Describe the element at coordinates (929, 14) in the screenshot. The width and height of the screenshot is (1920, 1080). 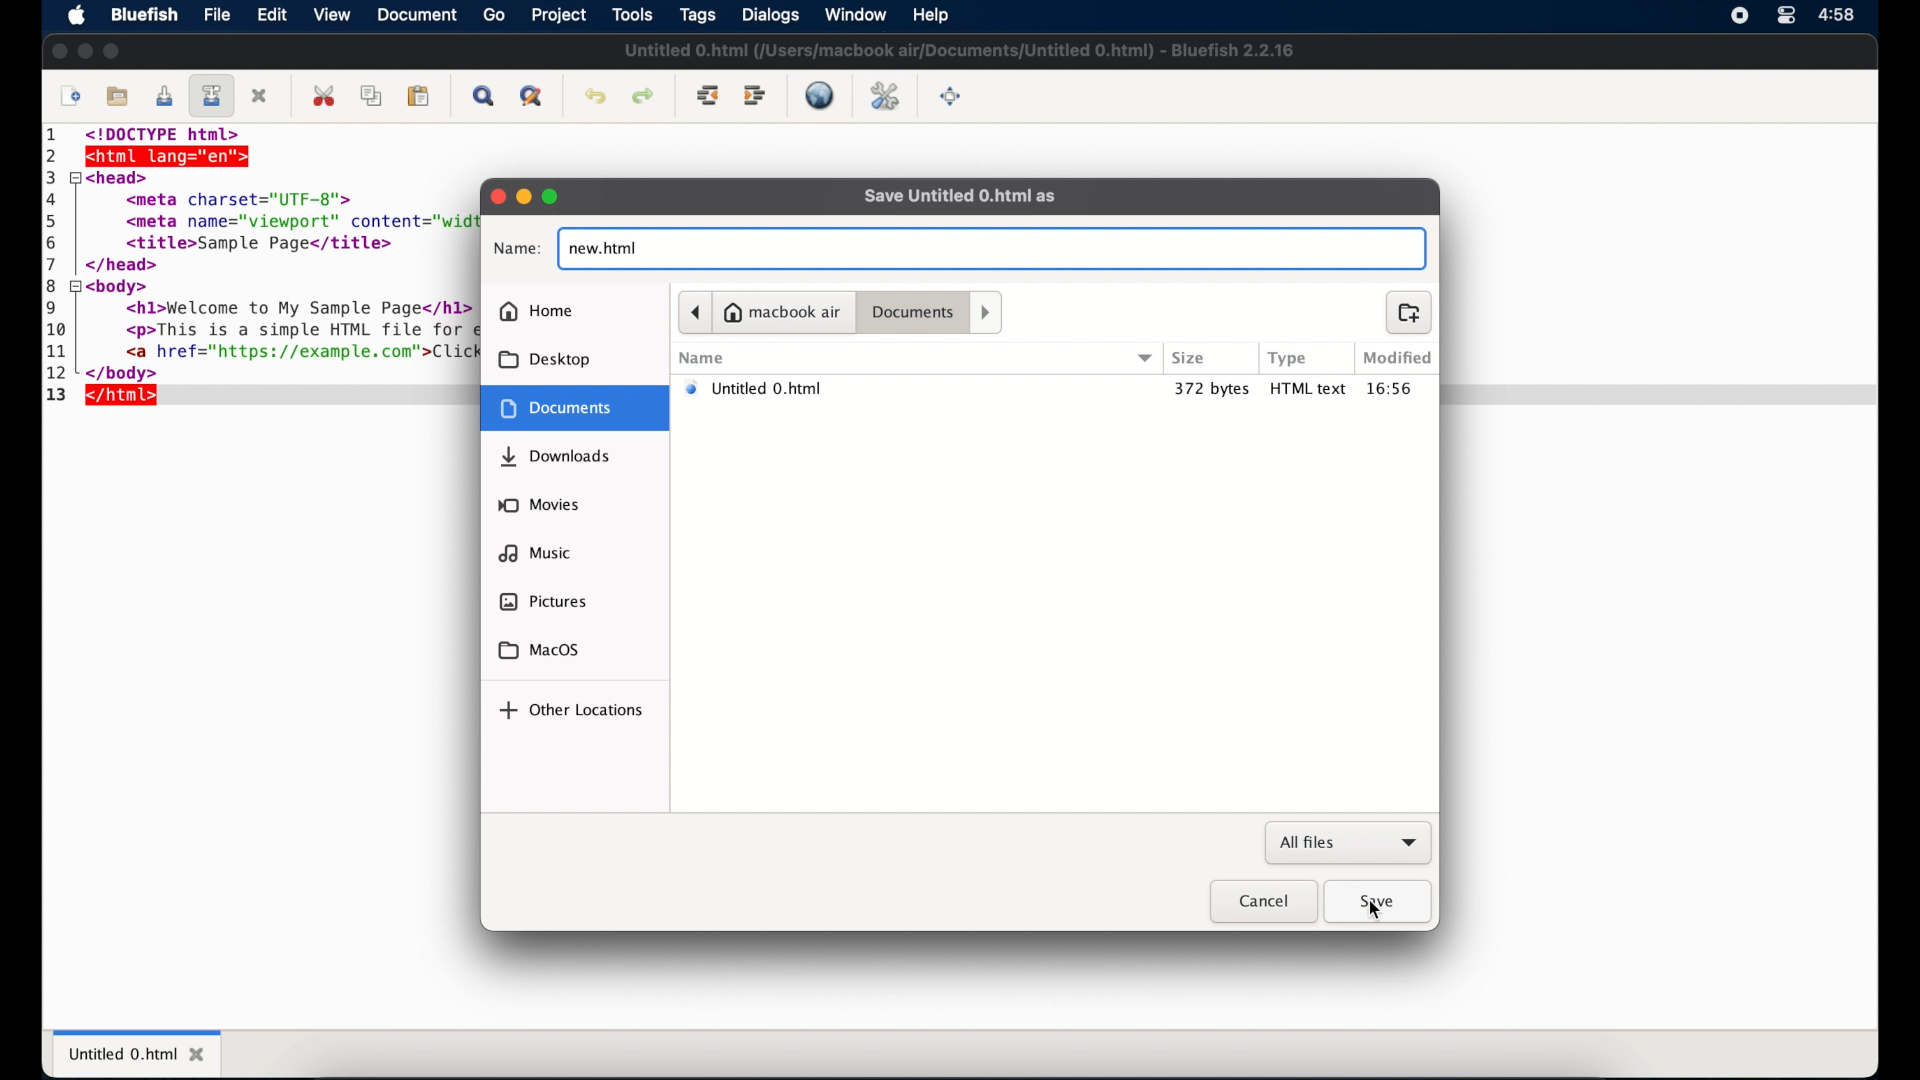
I see `help` at that location.